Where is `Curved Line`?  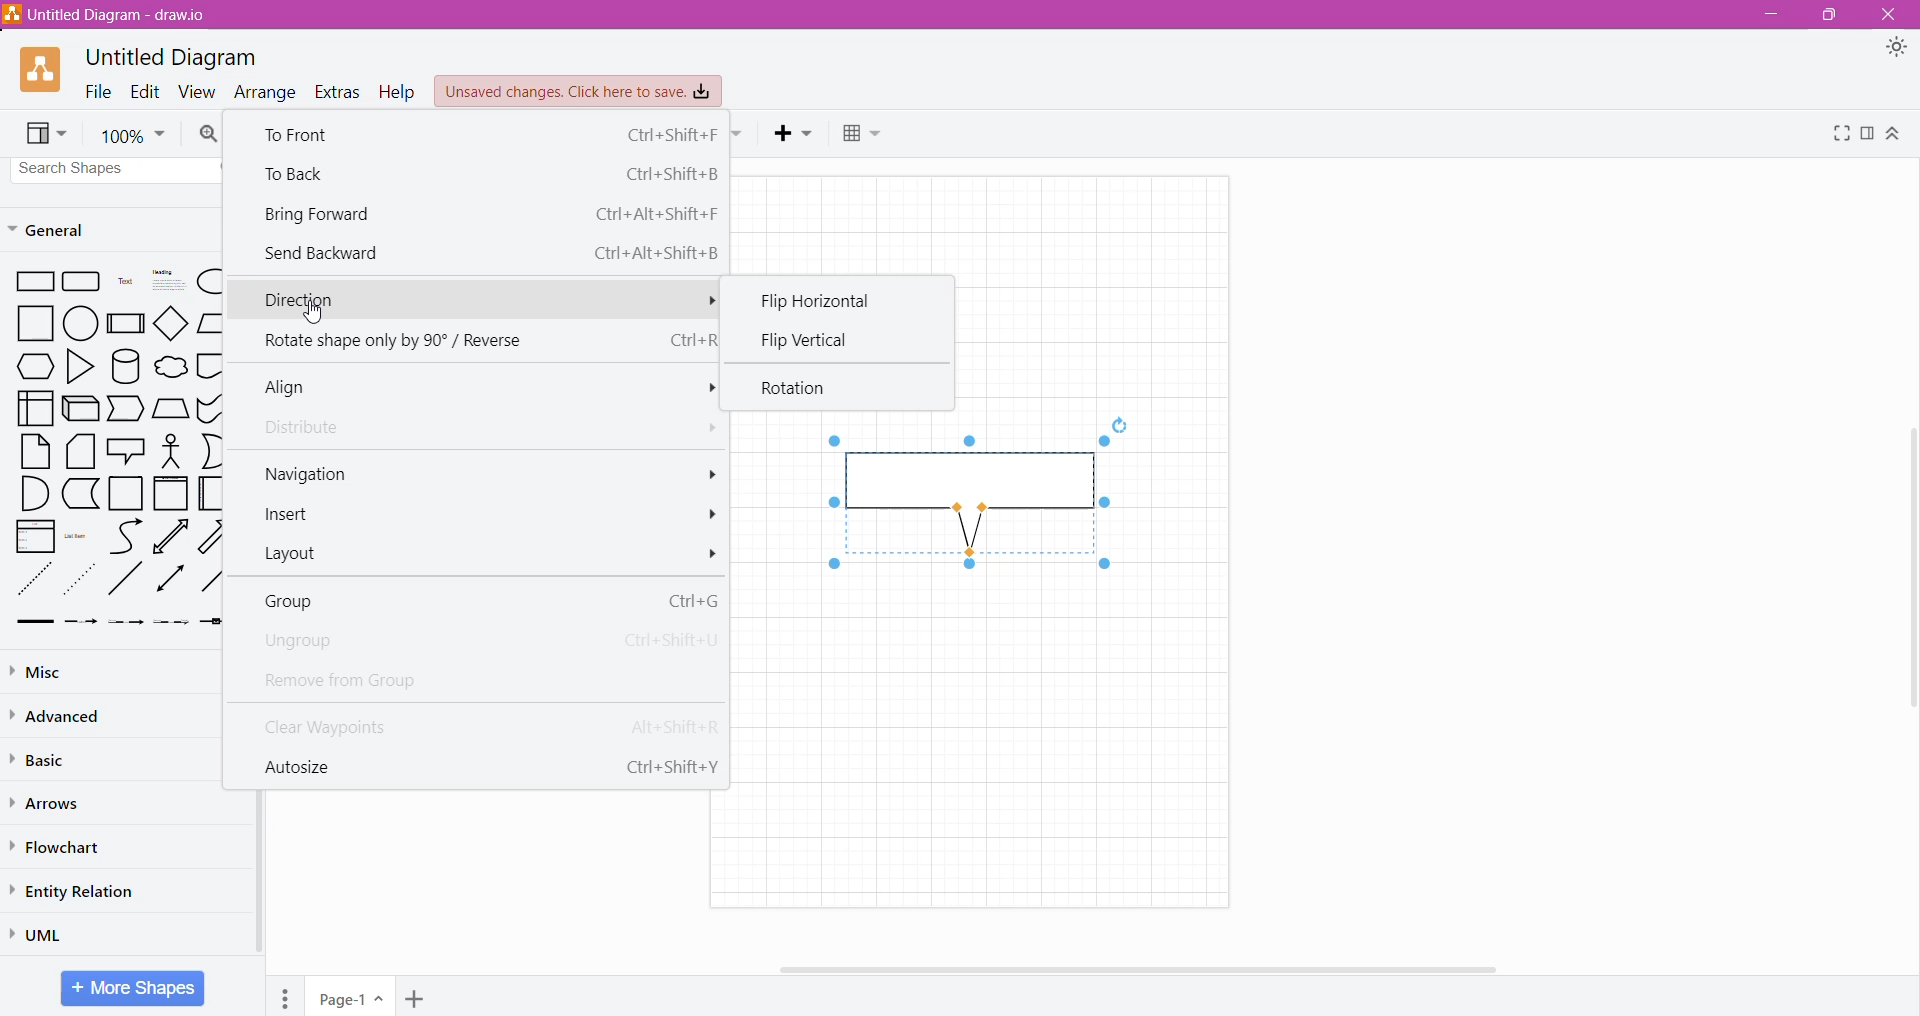
Curved Line is located at coordinates (125, 535).